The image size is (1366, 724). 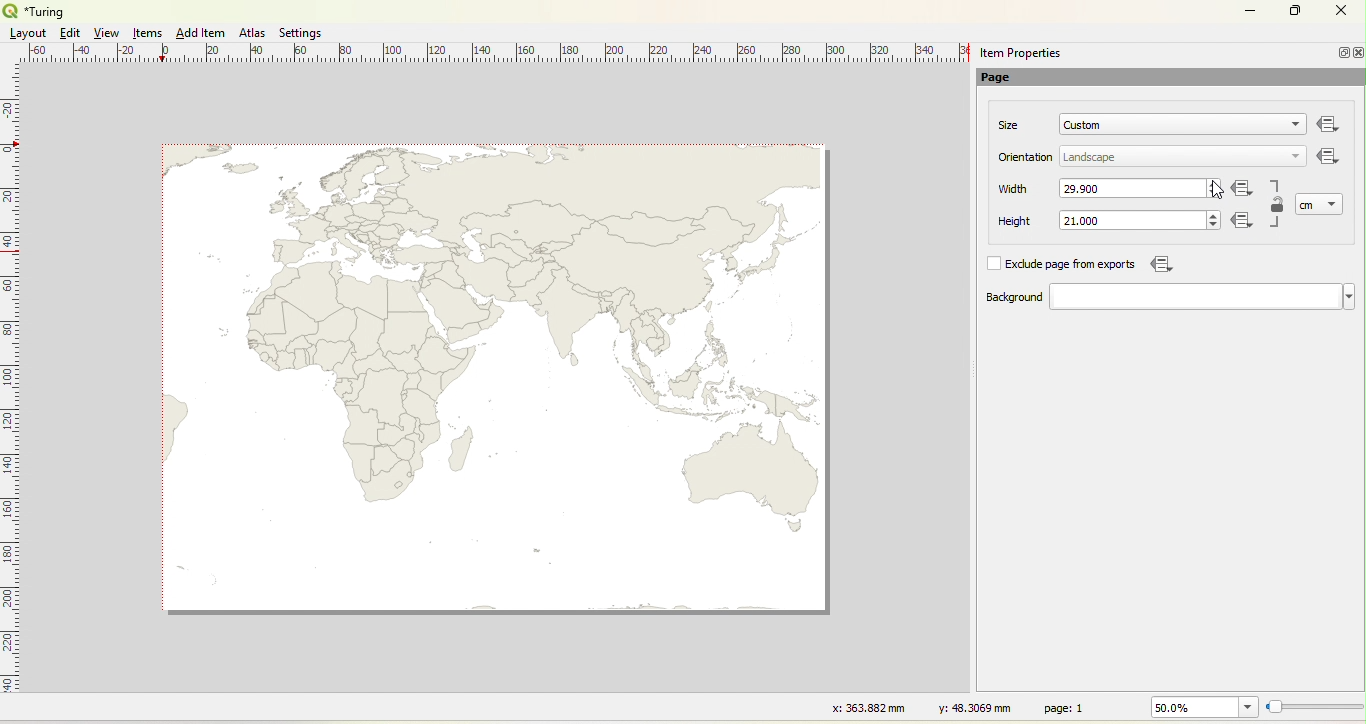 What do you see at coordinates (1211, 226) in the screenshot?
I see `decrease` at bounding box center [1211, 226].